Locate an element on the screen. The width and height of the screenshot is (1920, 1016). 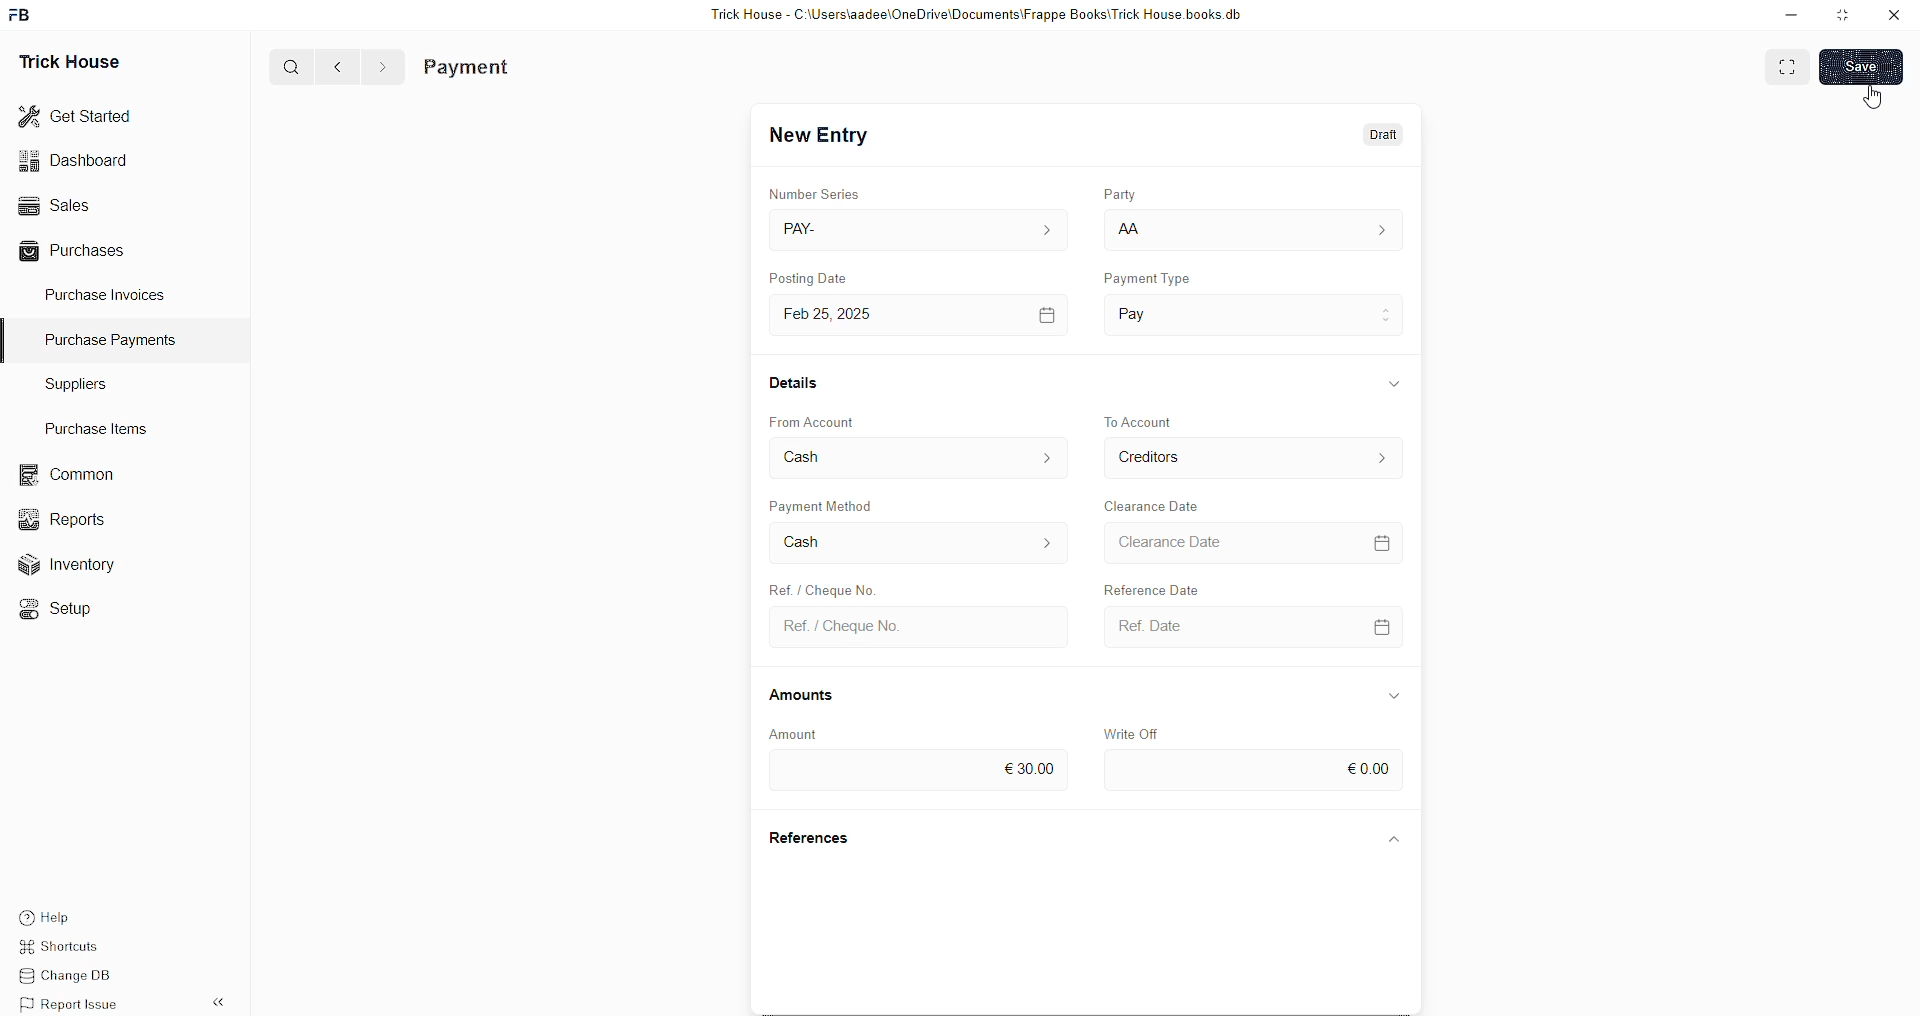
FB is located at coordinates (23, 13).